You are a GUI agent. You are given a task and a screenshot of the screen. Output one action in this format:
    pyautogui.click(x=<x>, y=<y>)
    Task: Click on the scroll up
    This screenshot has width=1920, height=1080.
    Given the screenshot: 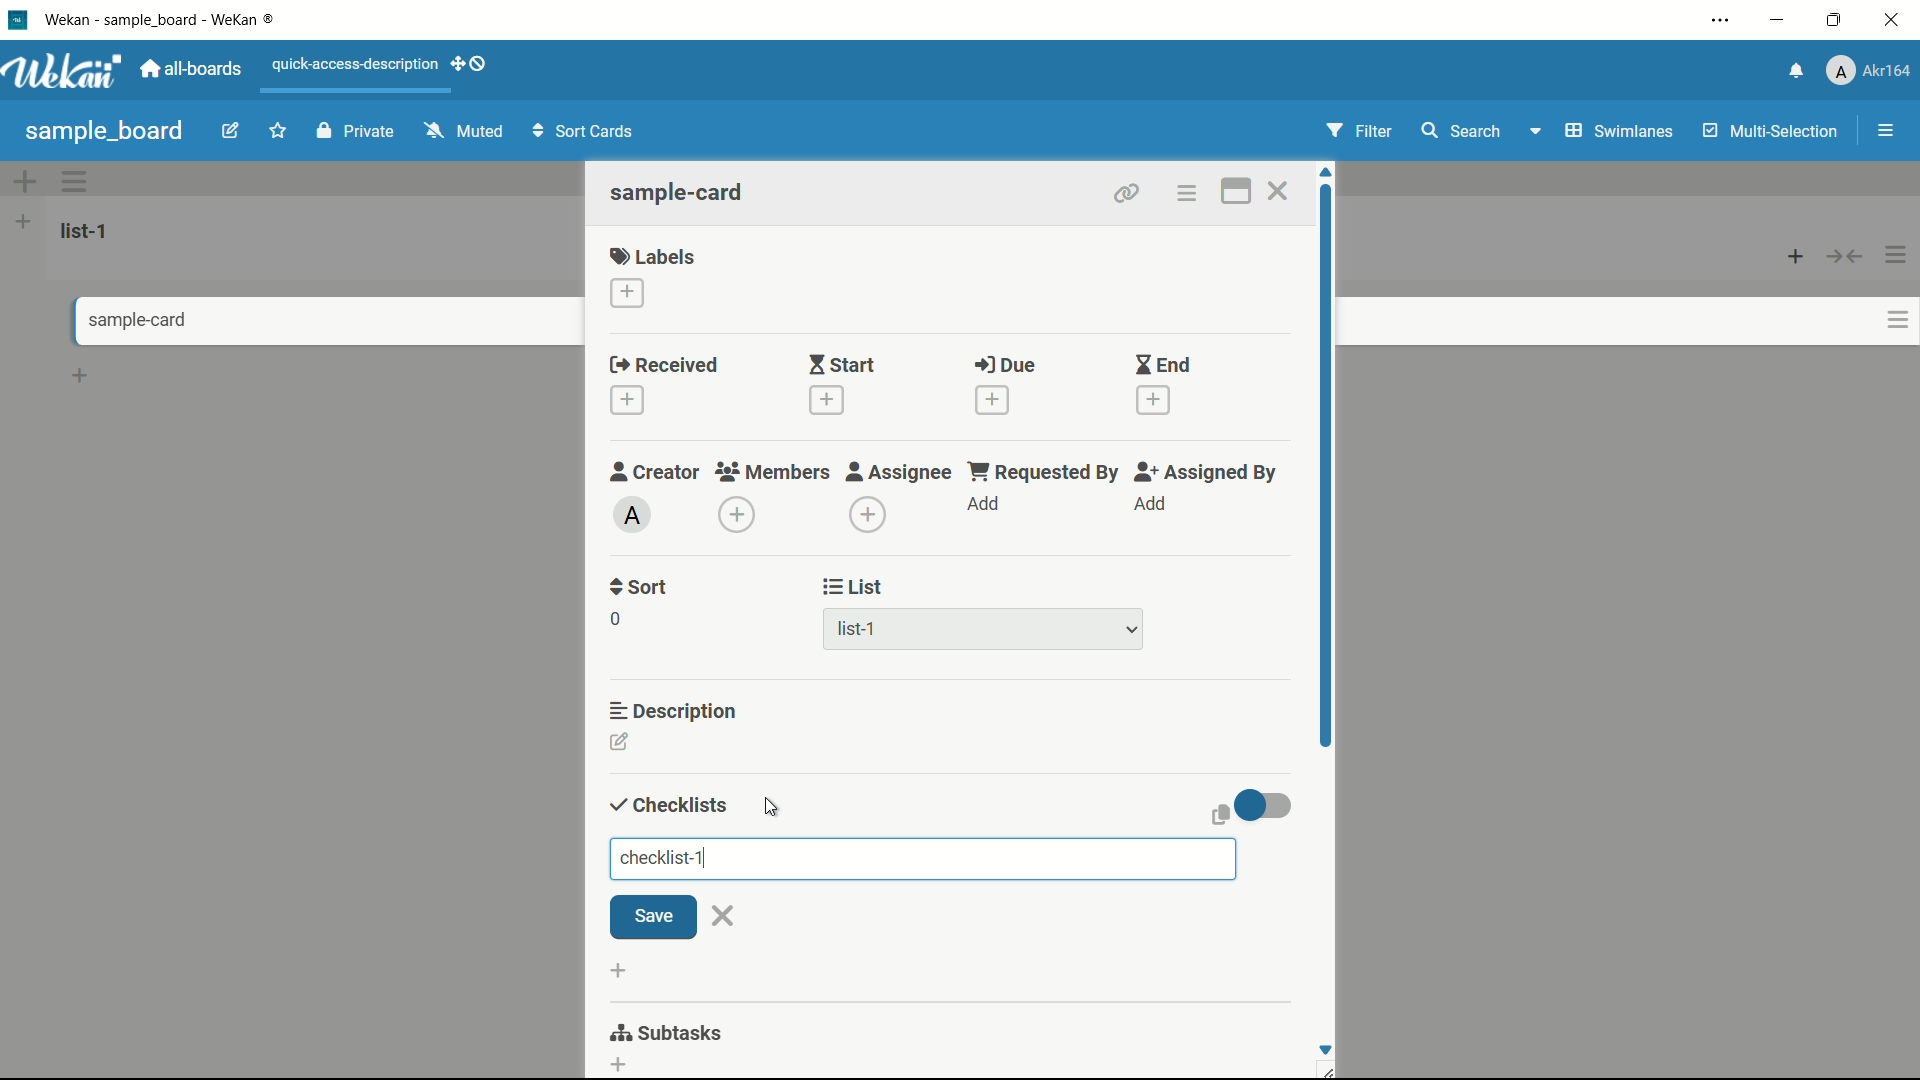 What is the action you would take?
    pyautogui.click(x=1328, y=172)
    